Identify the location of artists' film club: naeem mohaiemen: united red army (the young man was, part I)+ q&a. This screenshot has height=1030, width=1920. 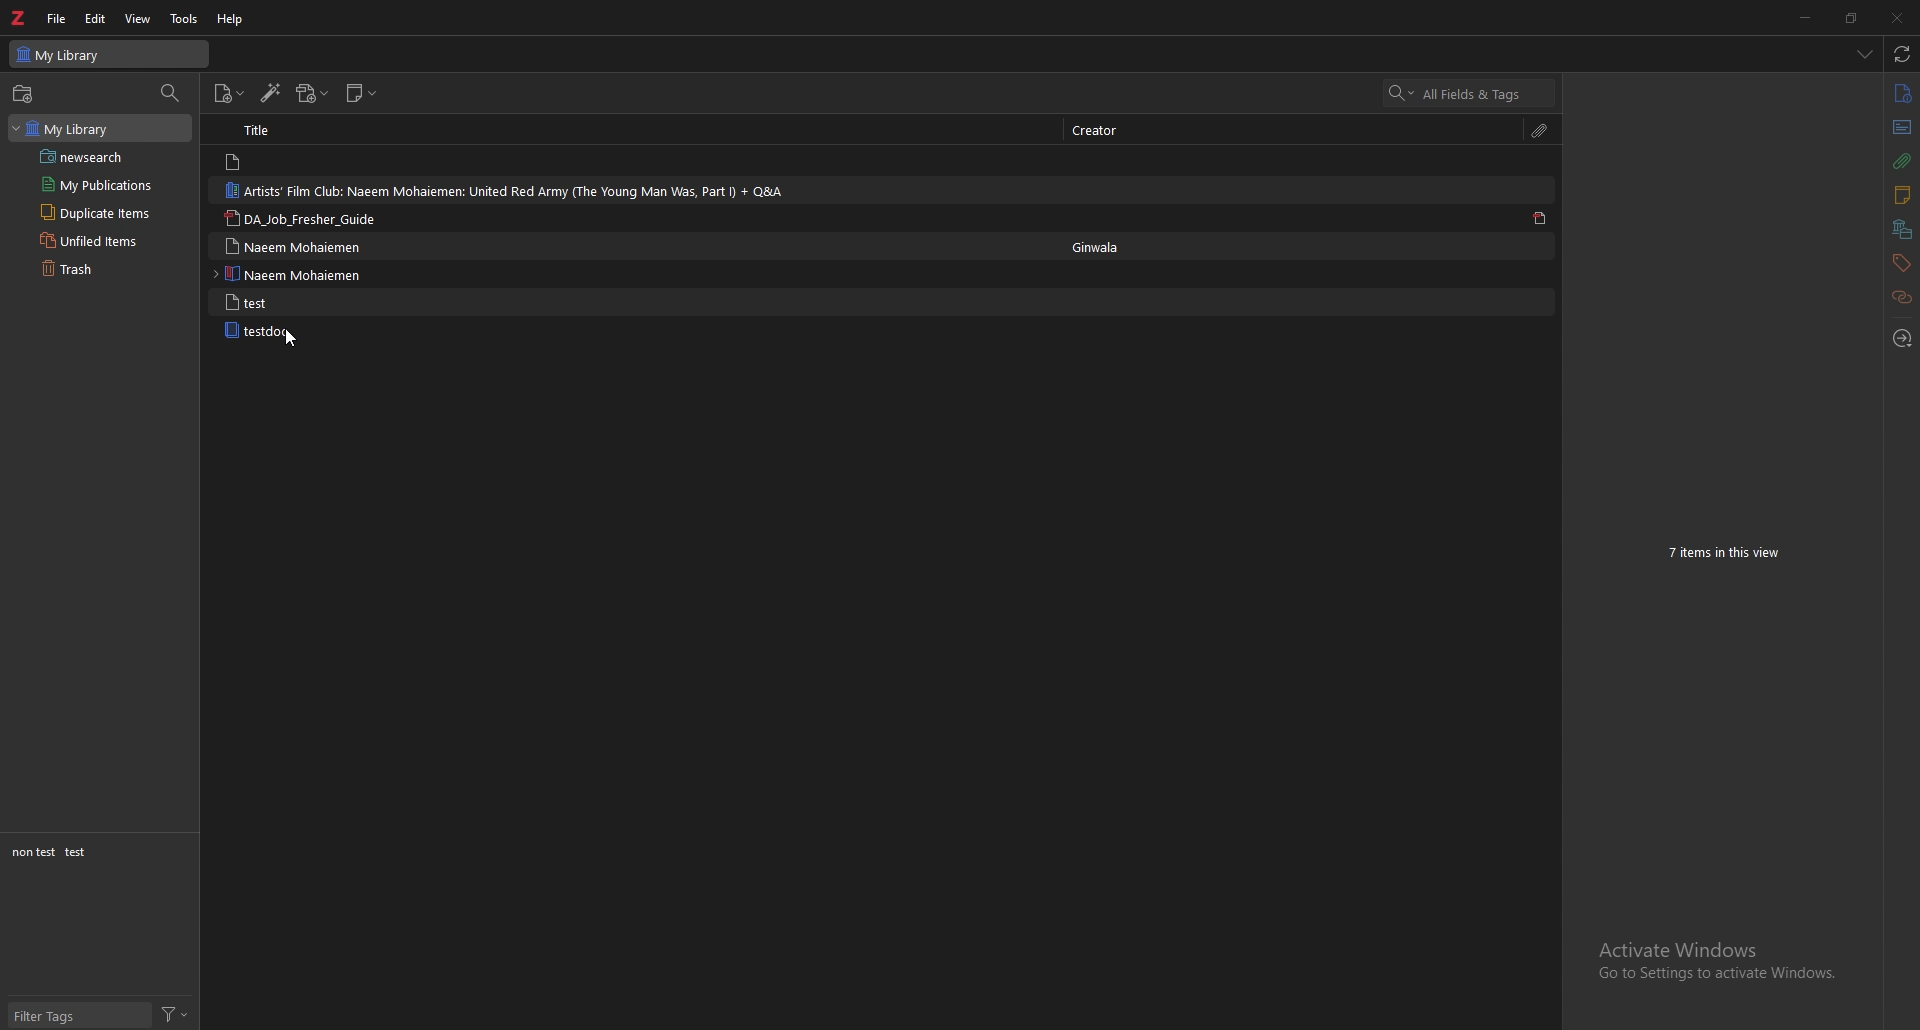
(504, 192).